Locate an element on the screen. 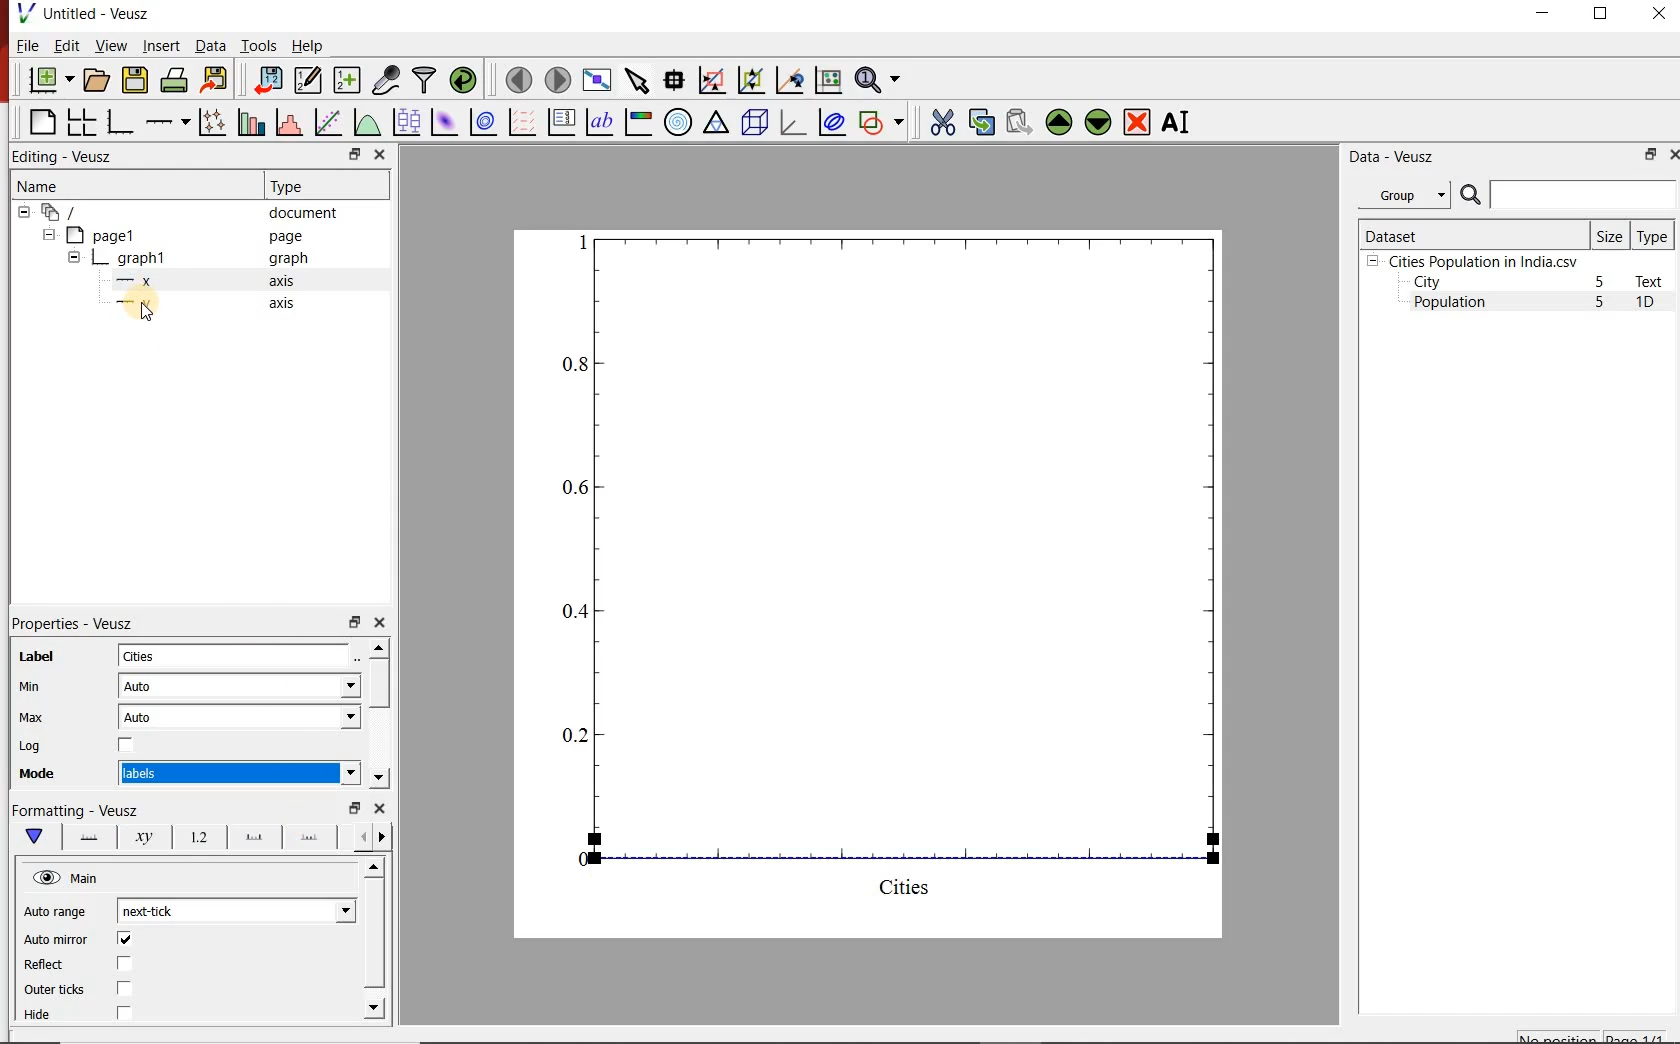 Image resolution: width=1680 pixels, height=1044 pixels. Untitled-Veusz is located at coordinates (85, 15).